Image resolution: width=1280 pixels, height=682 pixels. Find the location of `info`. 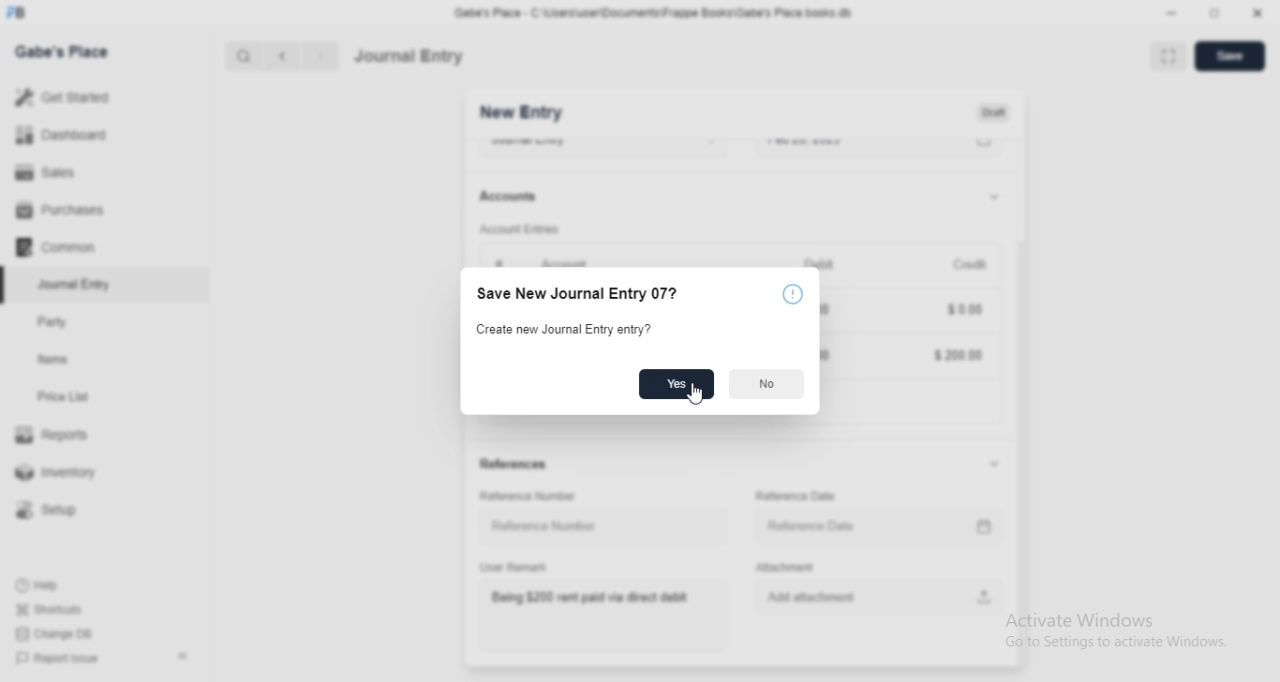

info is located at coordinates (794, 295).